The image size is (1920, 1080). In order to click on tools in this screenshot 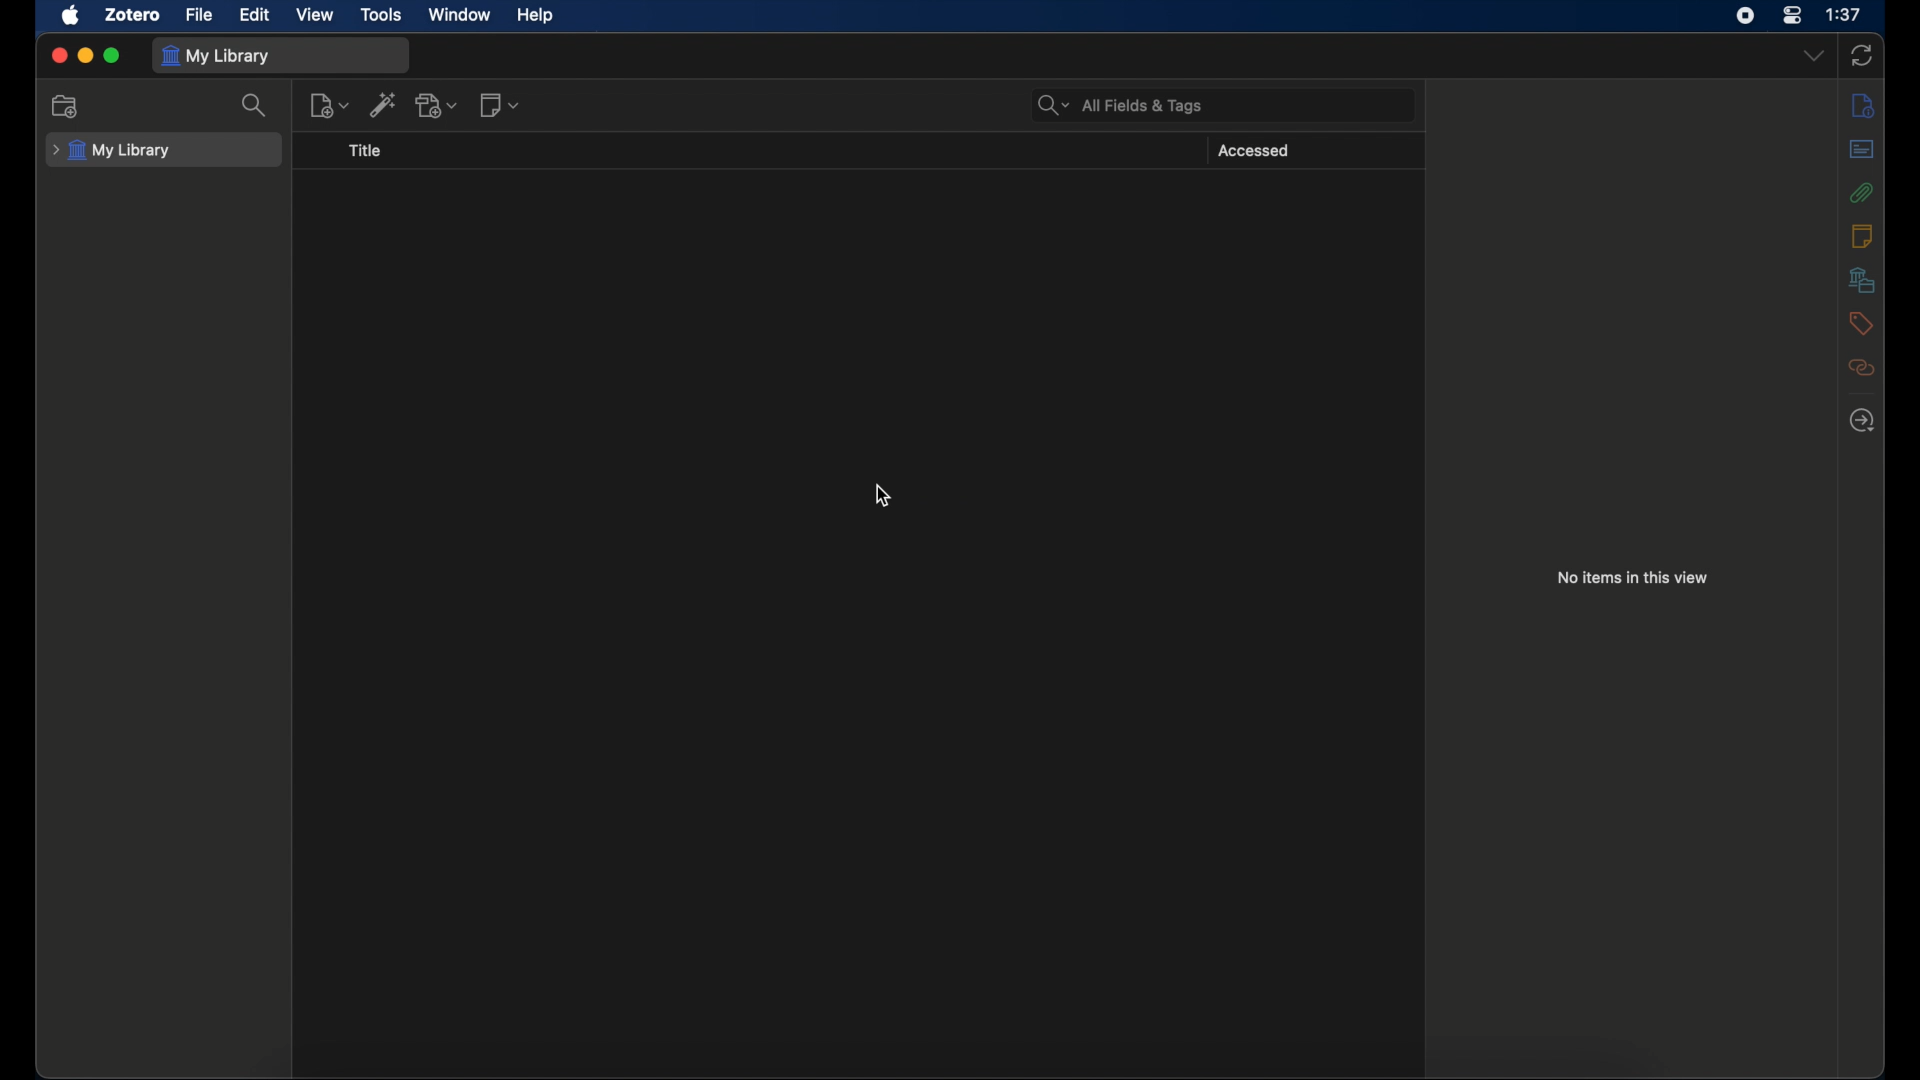, I will do `click(383, 14)`.